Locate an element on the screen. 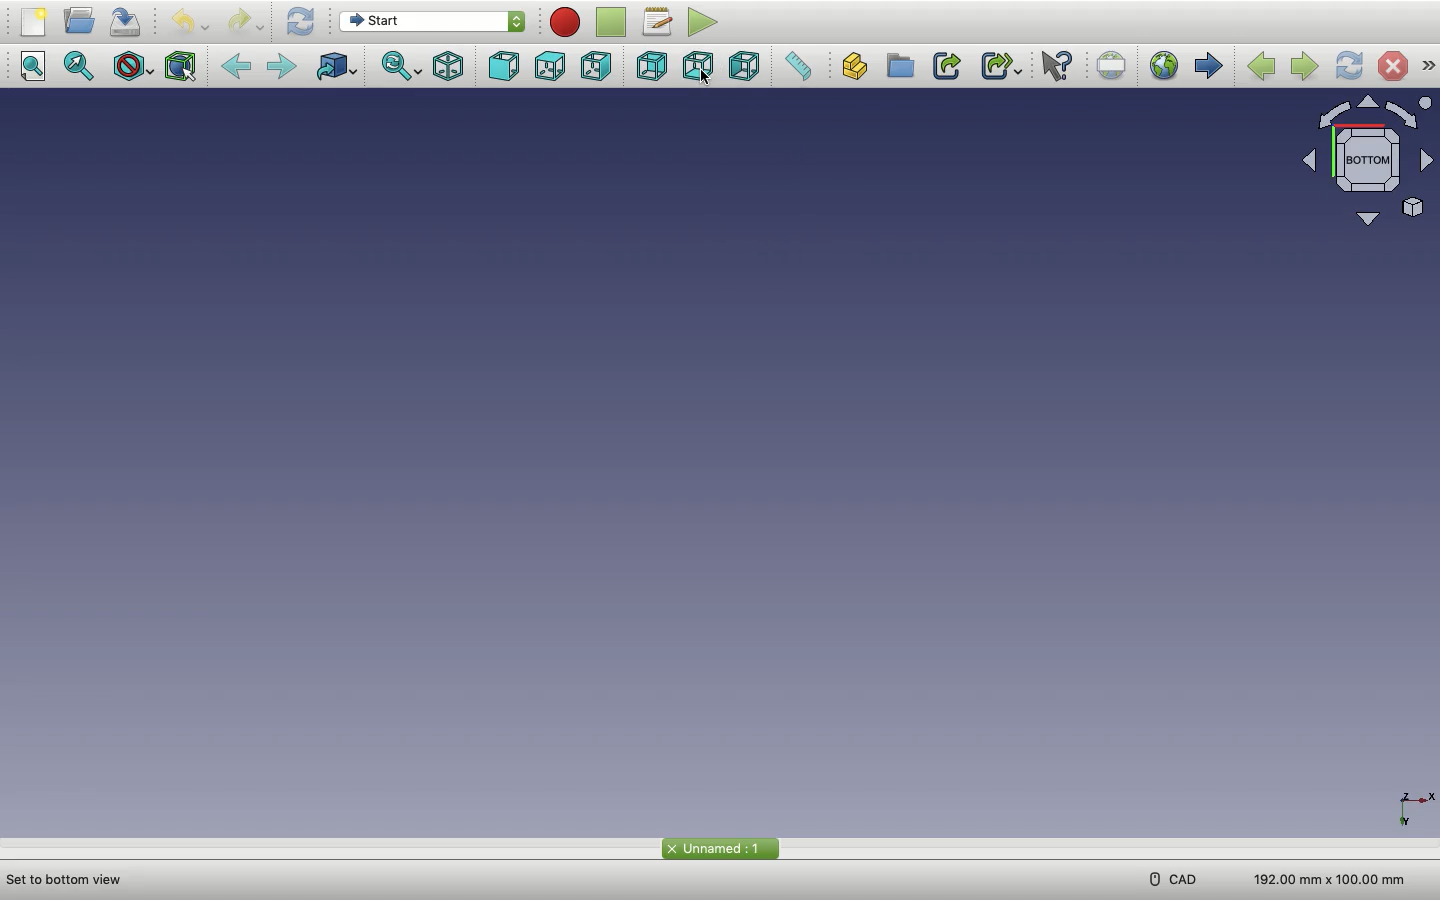  Make sub-link is located at coordinates (1001, 67).